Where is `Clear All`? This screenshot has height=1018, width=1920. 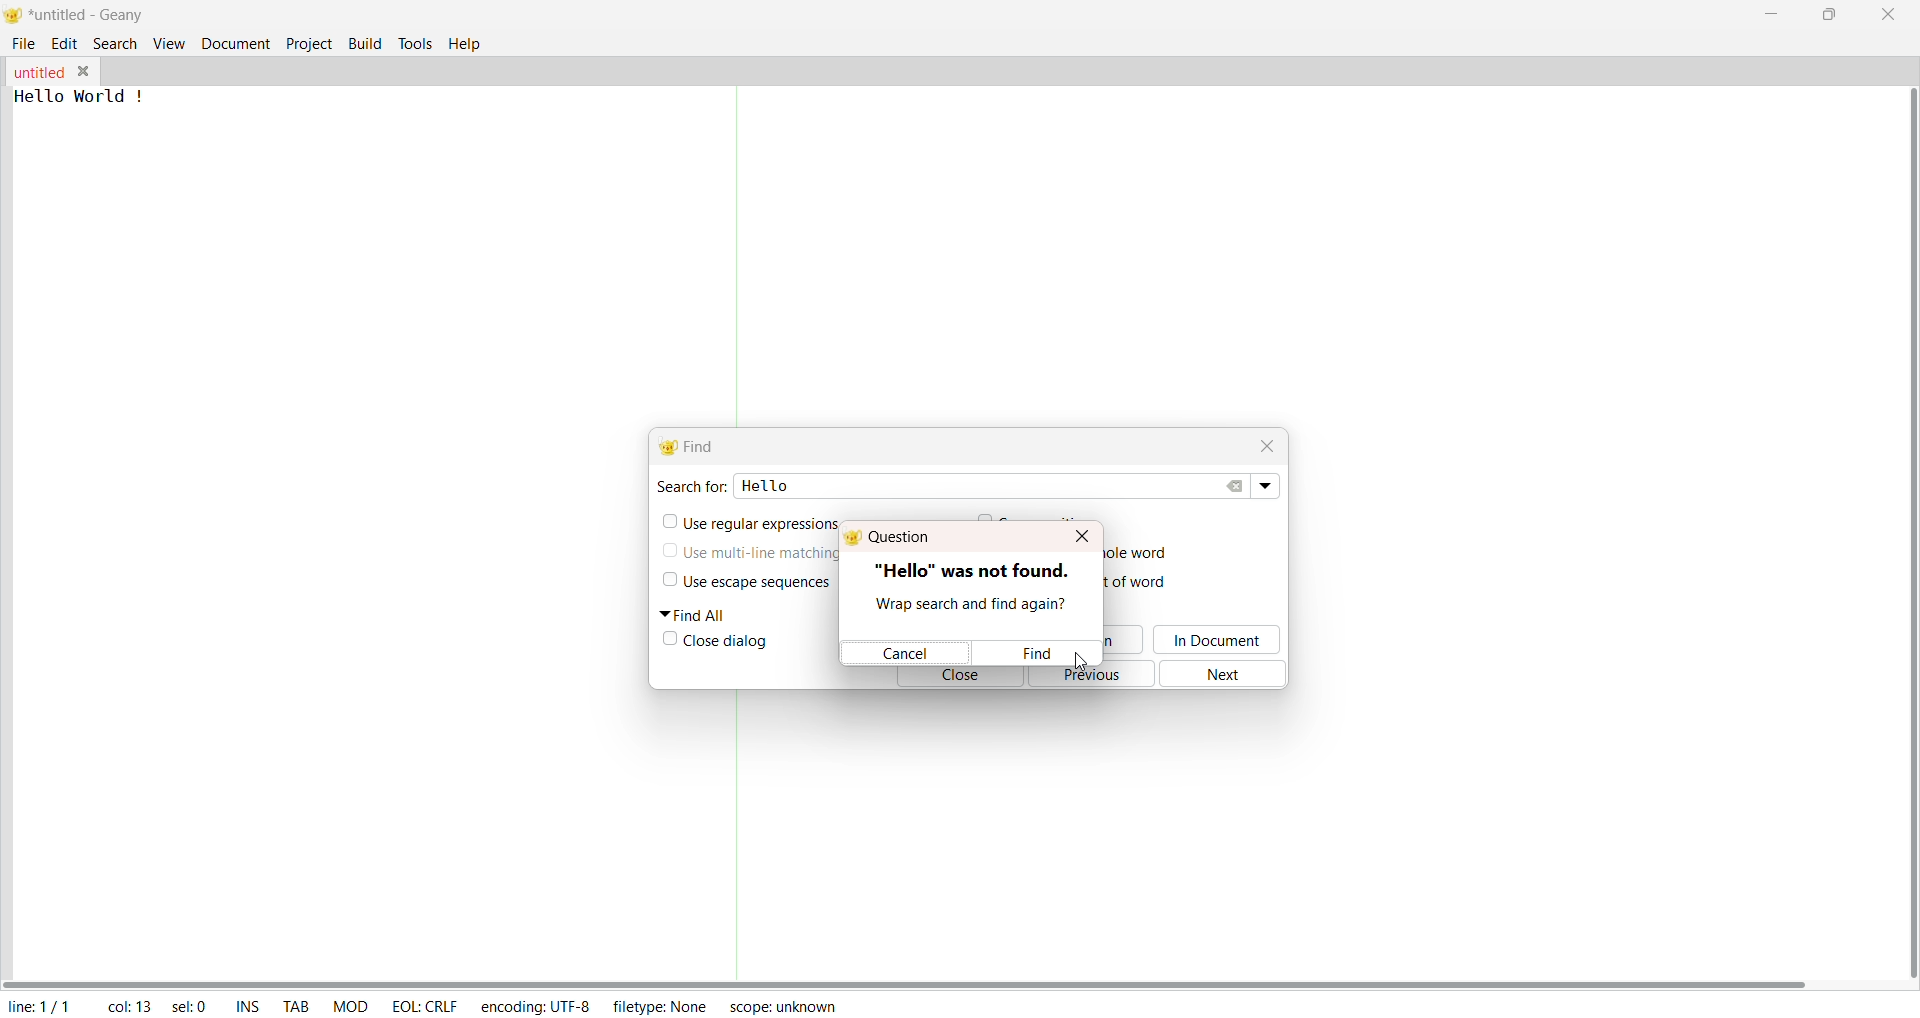 Clear All is located at coordinates (1240, 486).